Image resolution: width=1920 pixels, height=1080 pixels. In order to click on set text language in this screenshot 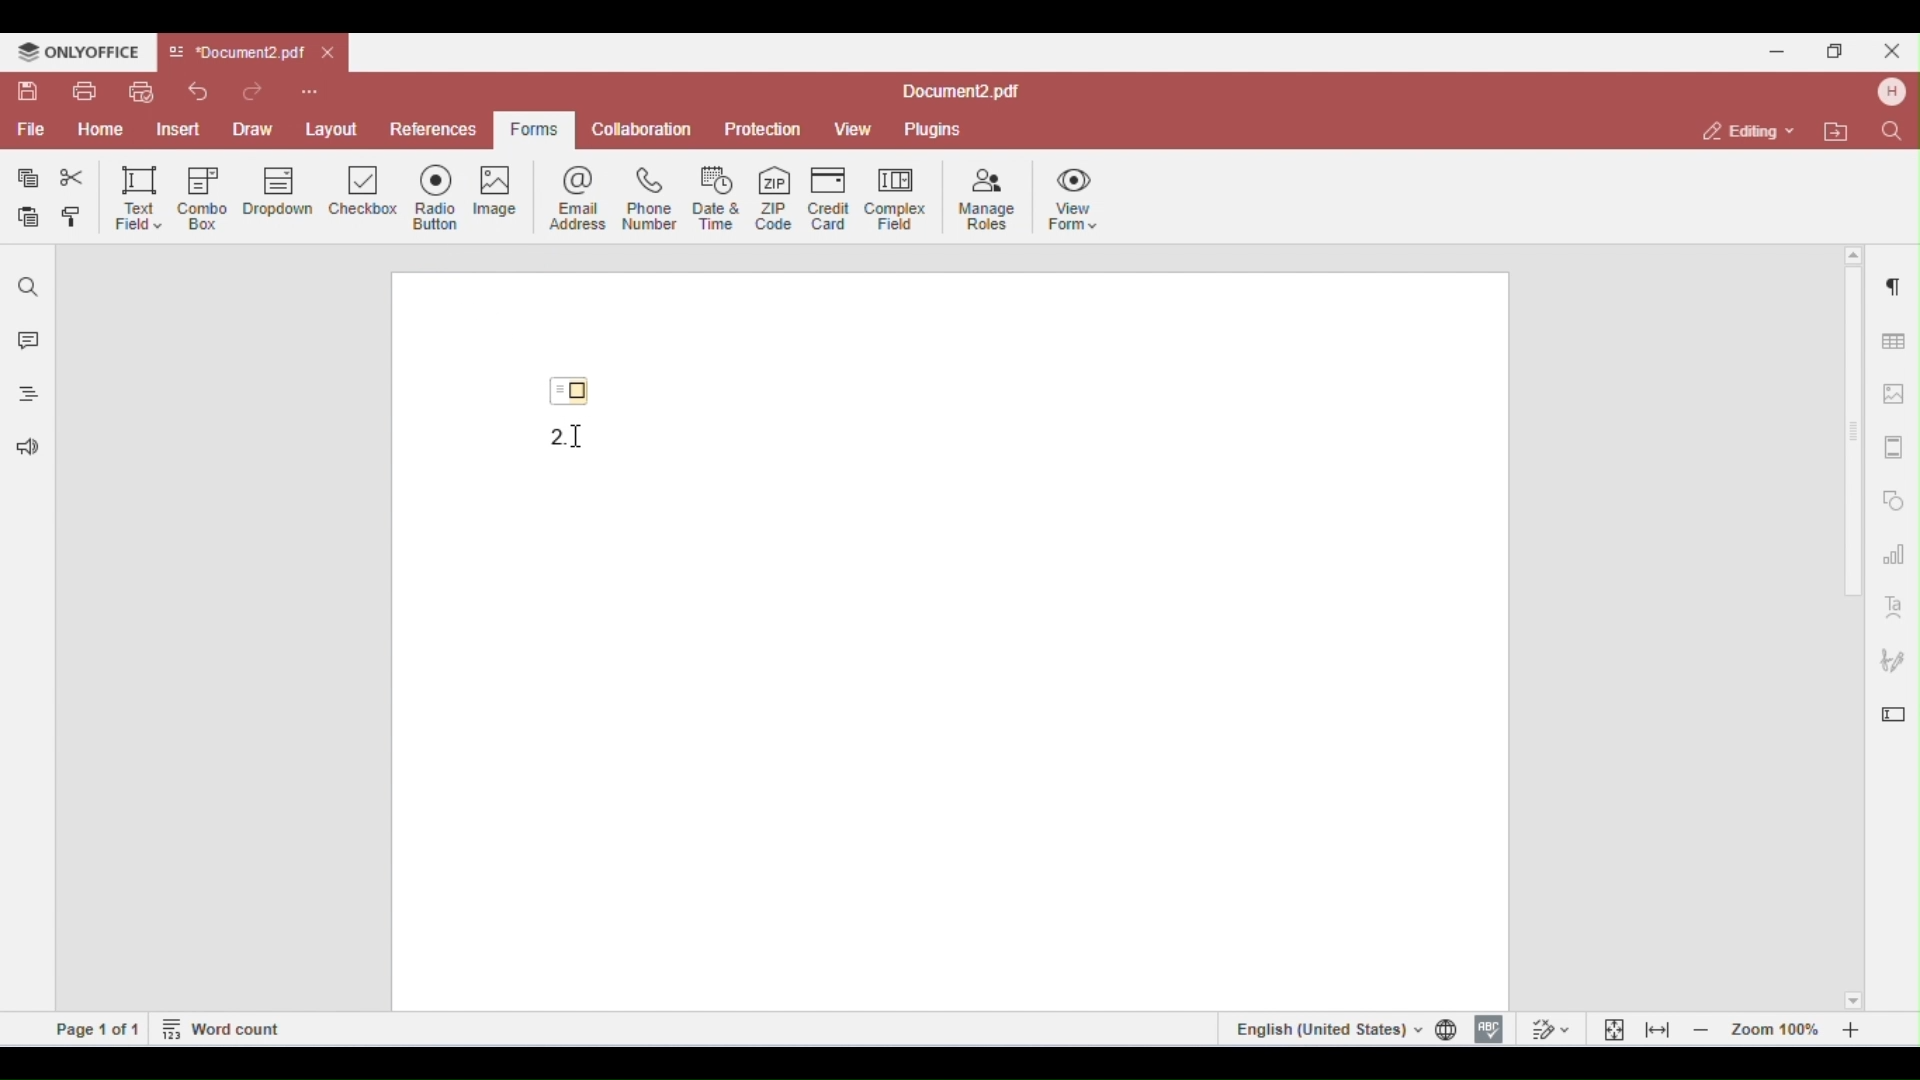, I will do `click(1325, 1028)`.